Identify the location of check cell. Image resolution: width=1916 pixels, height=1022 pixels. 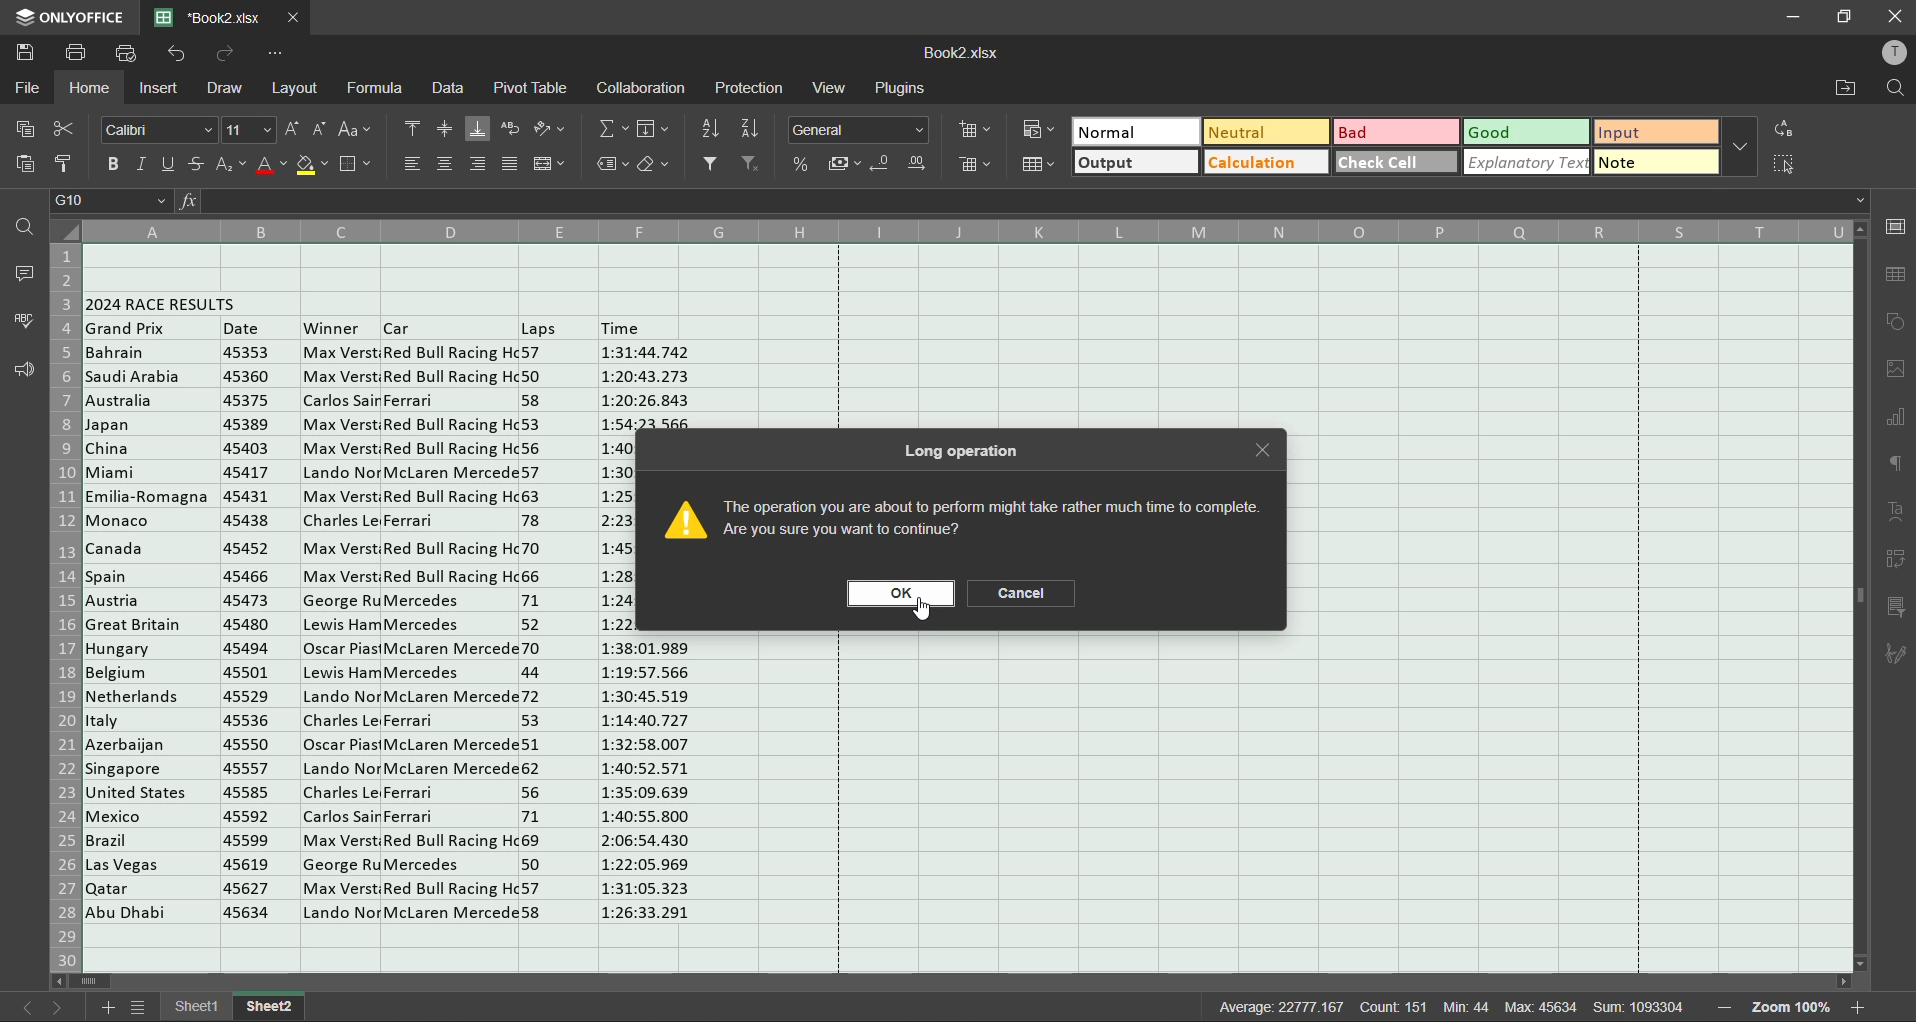
(1394, 163).